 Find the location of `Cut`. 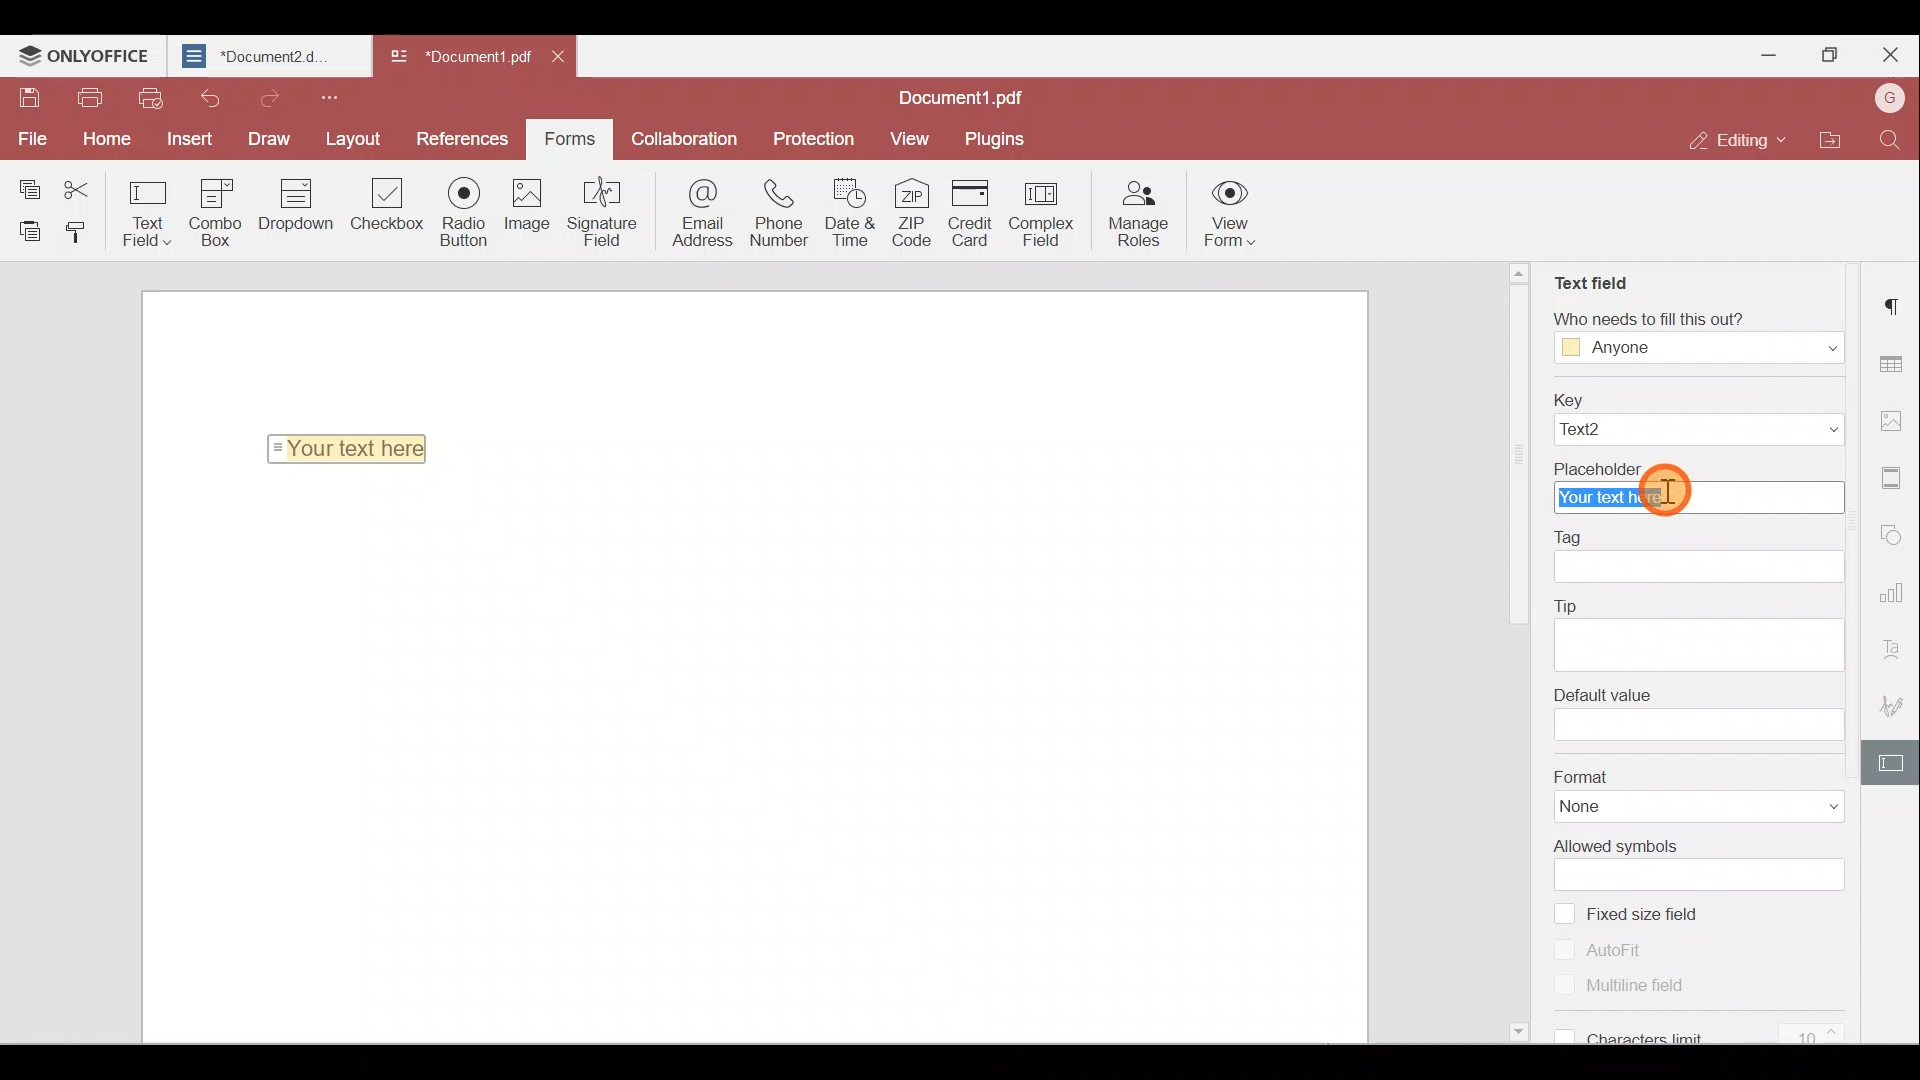

Cut is located at coordinates (84, 184).